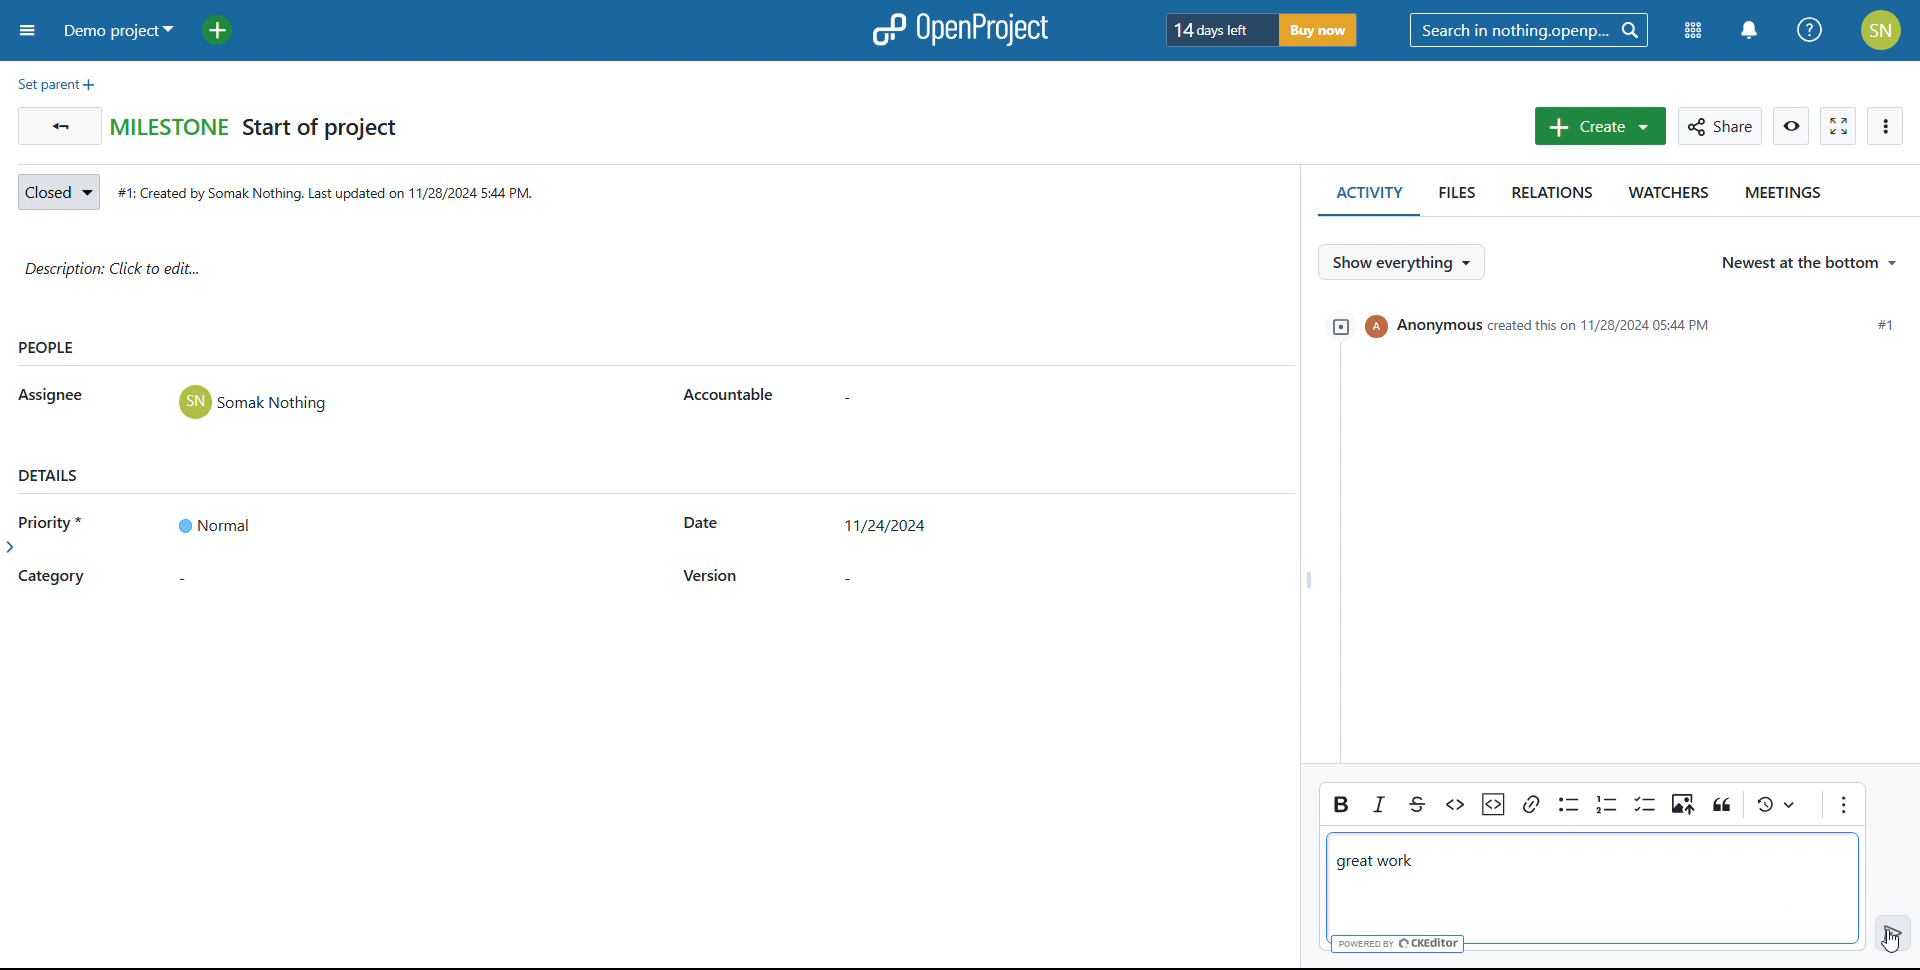 The height and width of the screenshot is (970, 1920). I want to click on notifications, so click(1750, 30).